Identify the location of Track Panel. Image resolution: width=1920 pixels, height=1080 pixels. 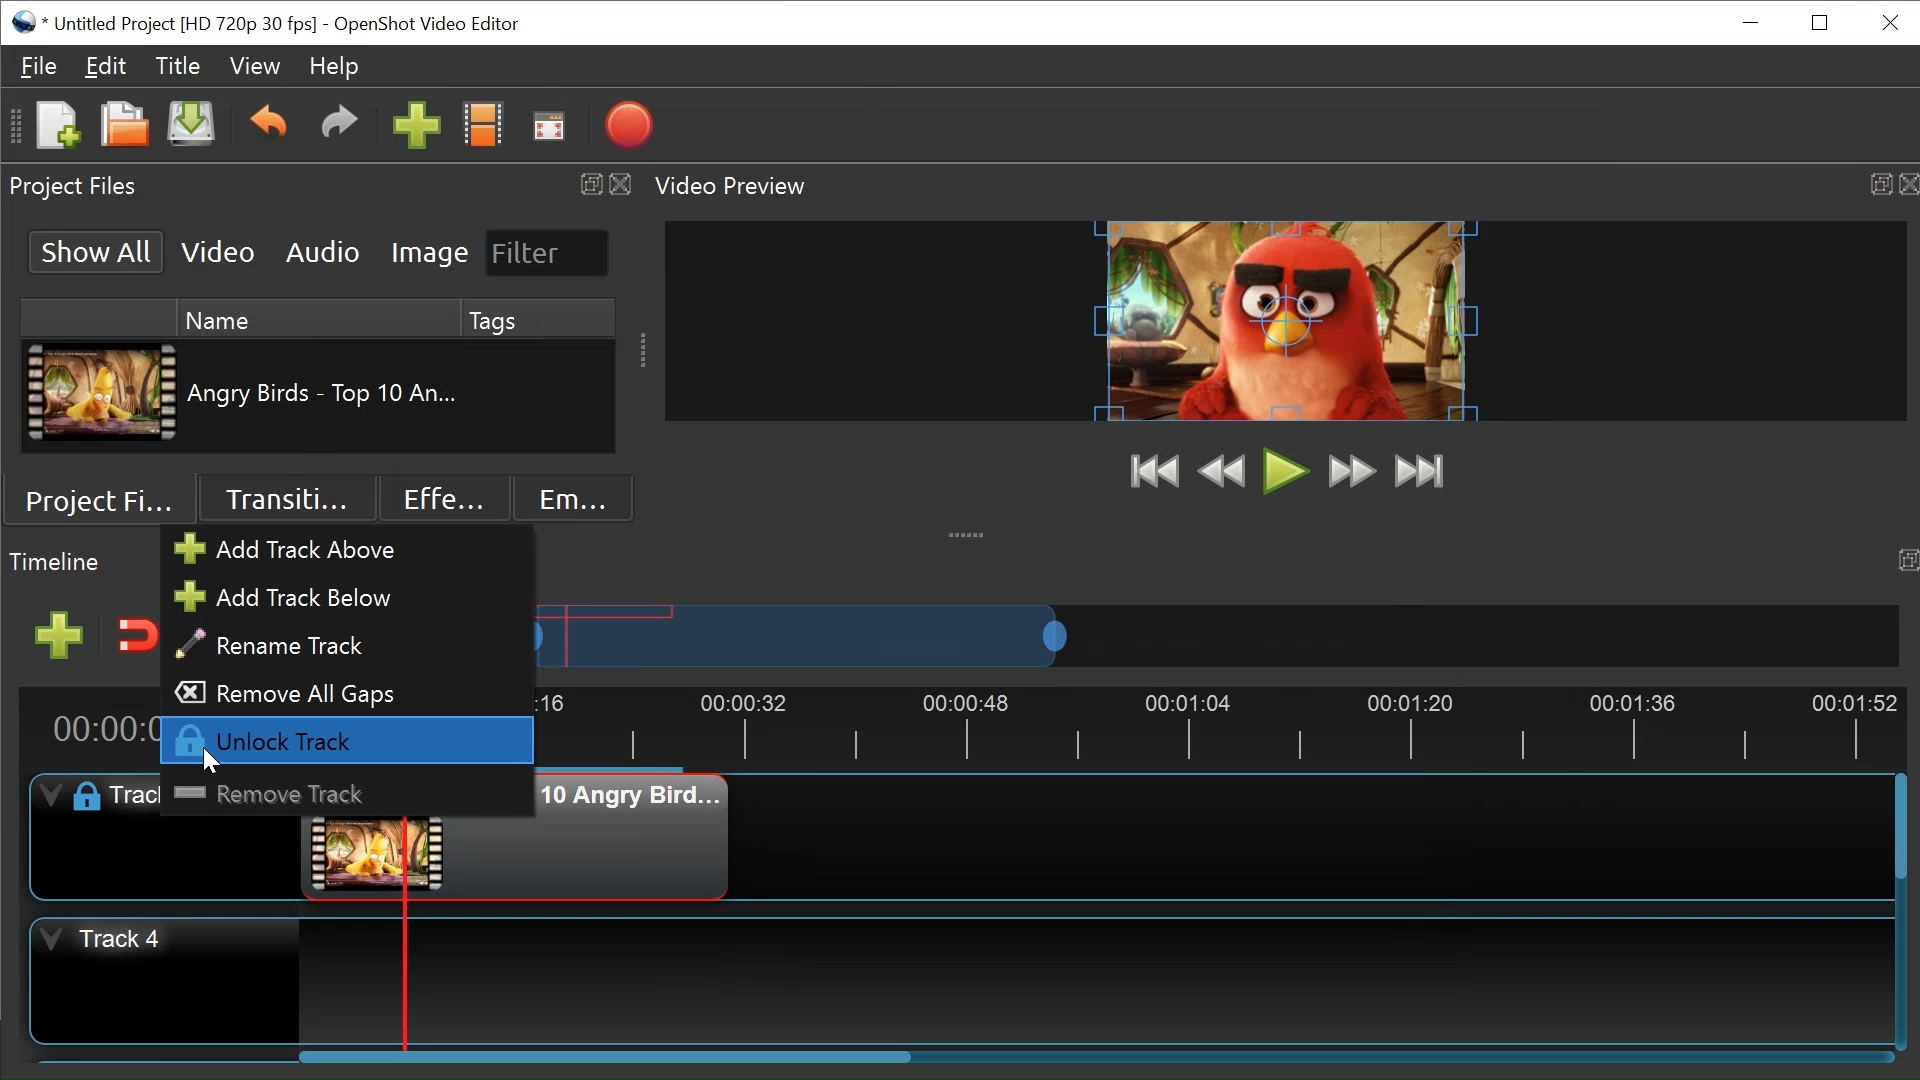
(1081, 983).